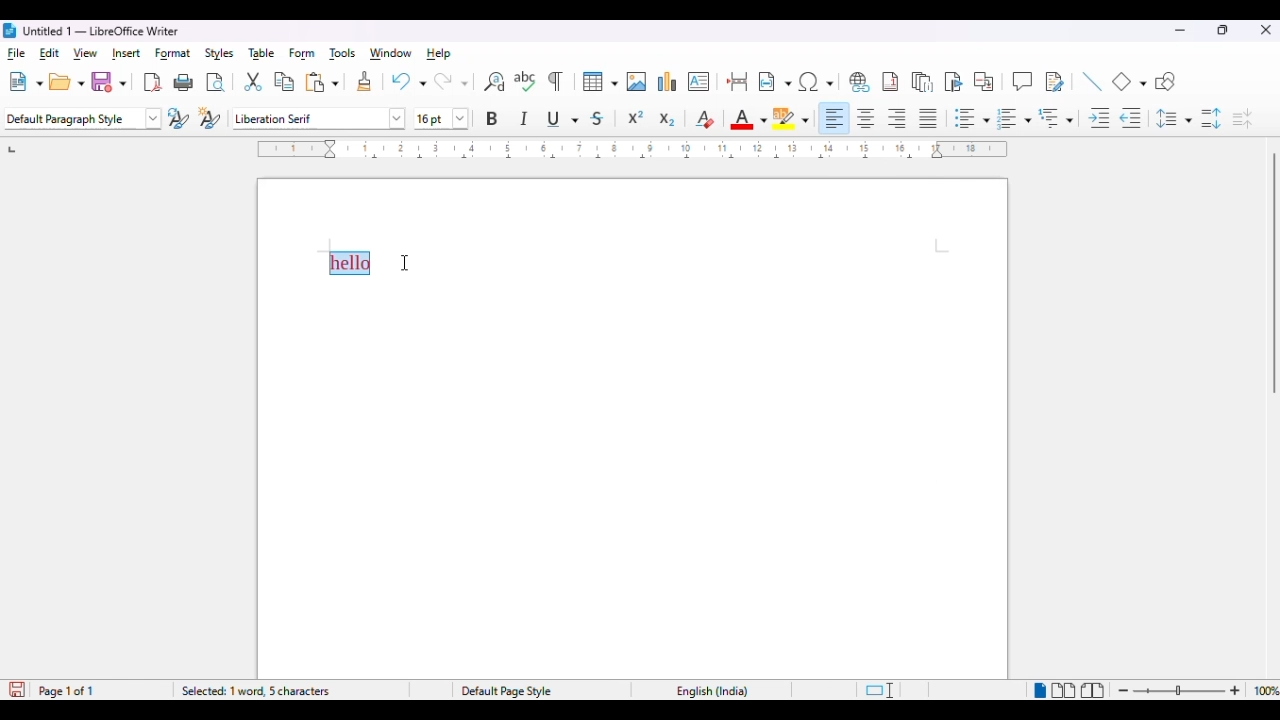 This screenshot has height=720, width=1280. What do you see at coordinates (406, 260) in the screenshot?
I see `cursor` at bounding box center [406, 260].